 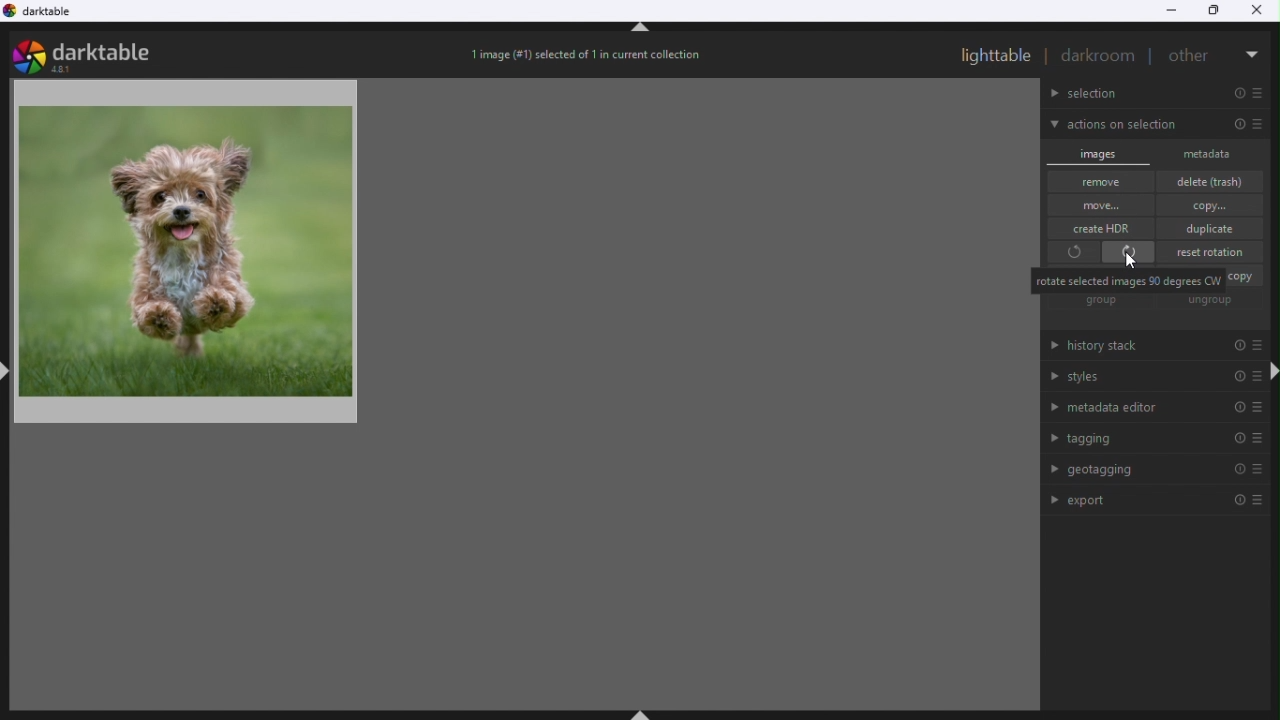 What do you see at coordinates (996, 55) in the screenshot?
I see `Light table` at bounding box center [996, 55].